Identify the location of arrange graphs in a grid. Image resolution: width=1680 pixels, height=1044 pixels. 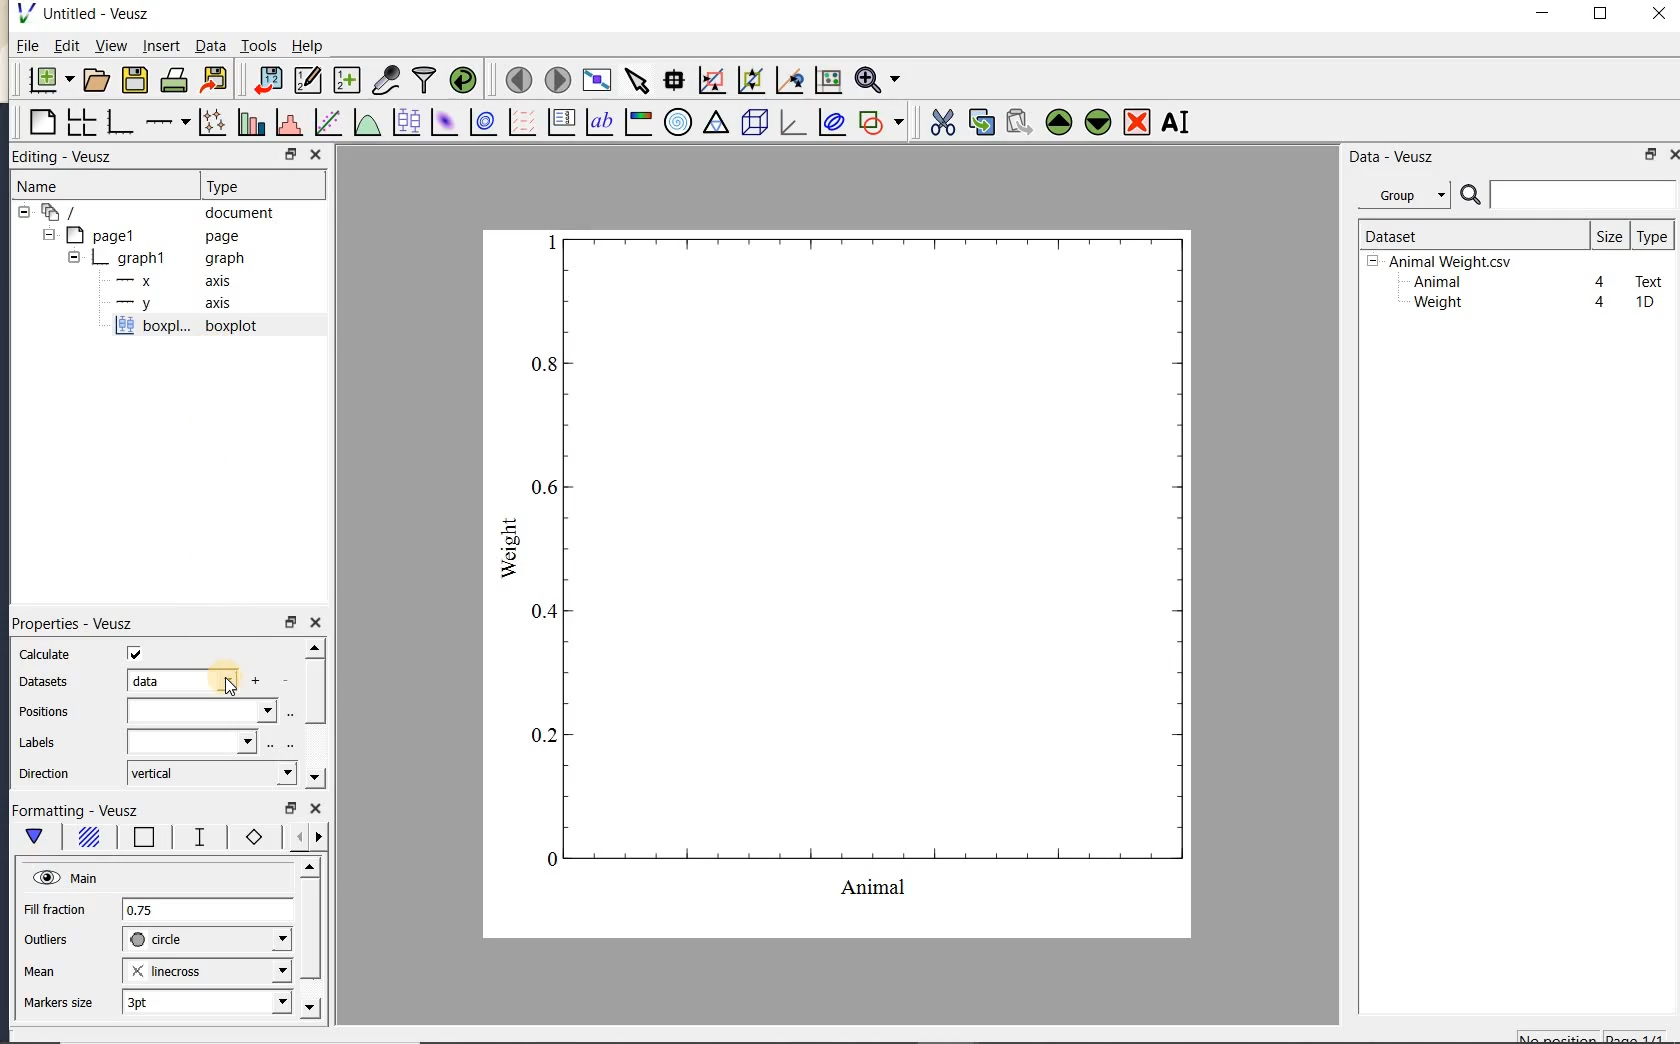
(80, 122).